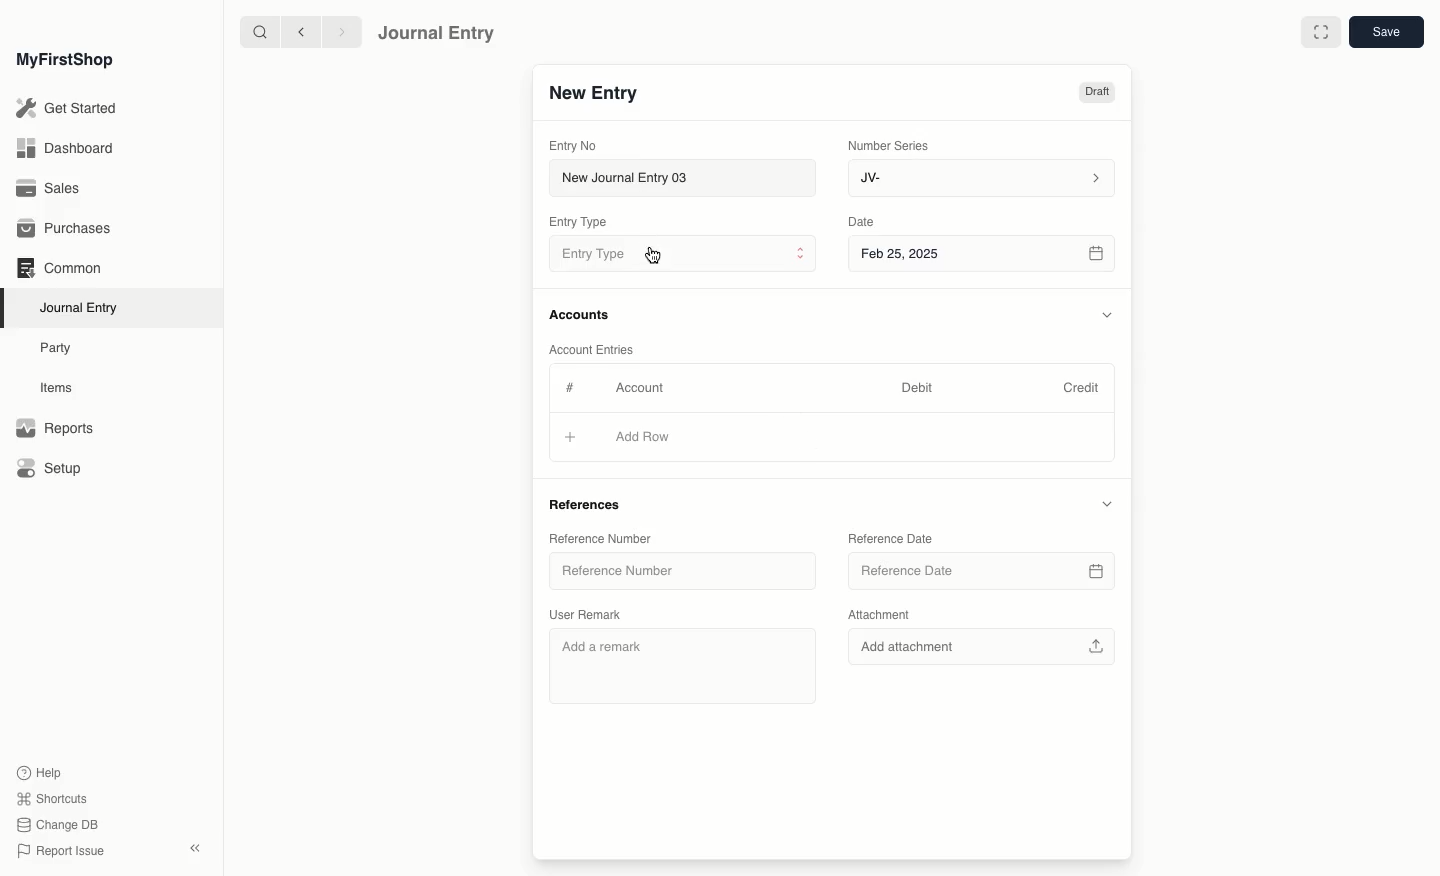  I want to click on Reference Number, so click(681, 574).